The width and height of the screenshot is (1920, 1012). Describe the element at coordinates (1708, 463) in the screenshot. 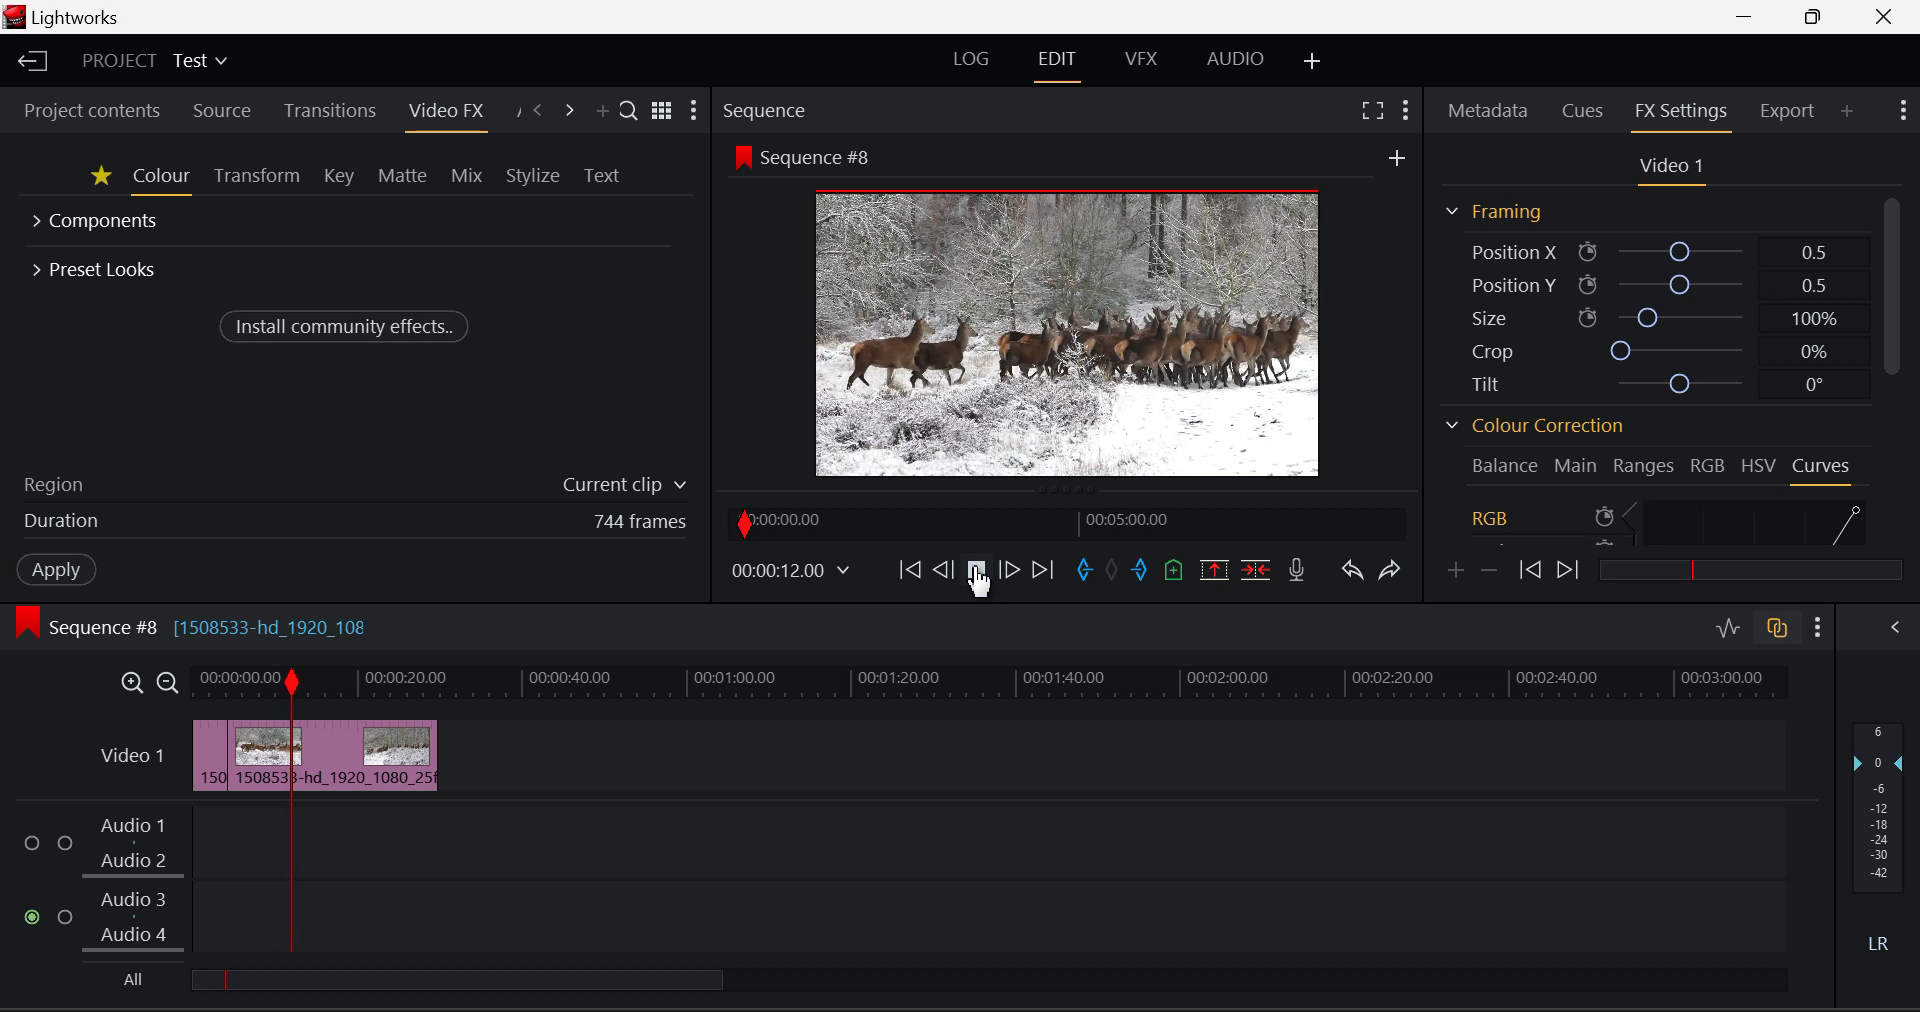

I see `RGB` at that location.